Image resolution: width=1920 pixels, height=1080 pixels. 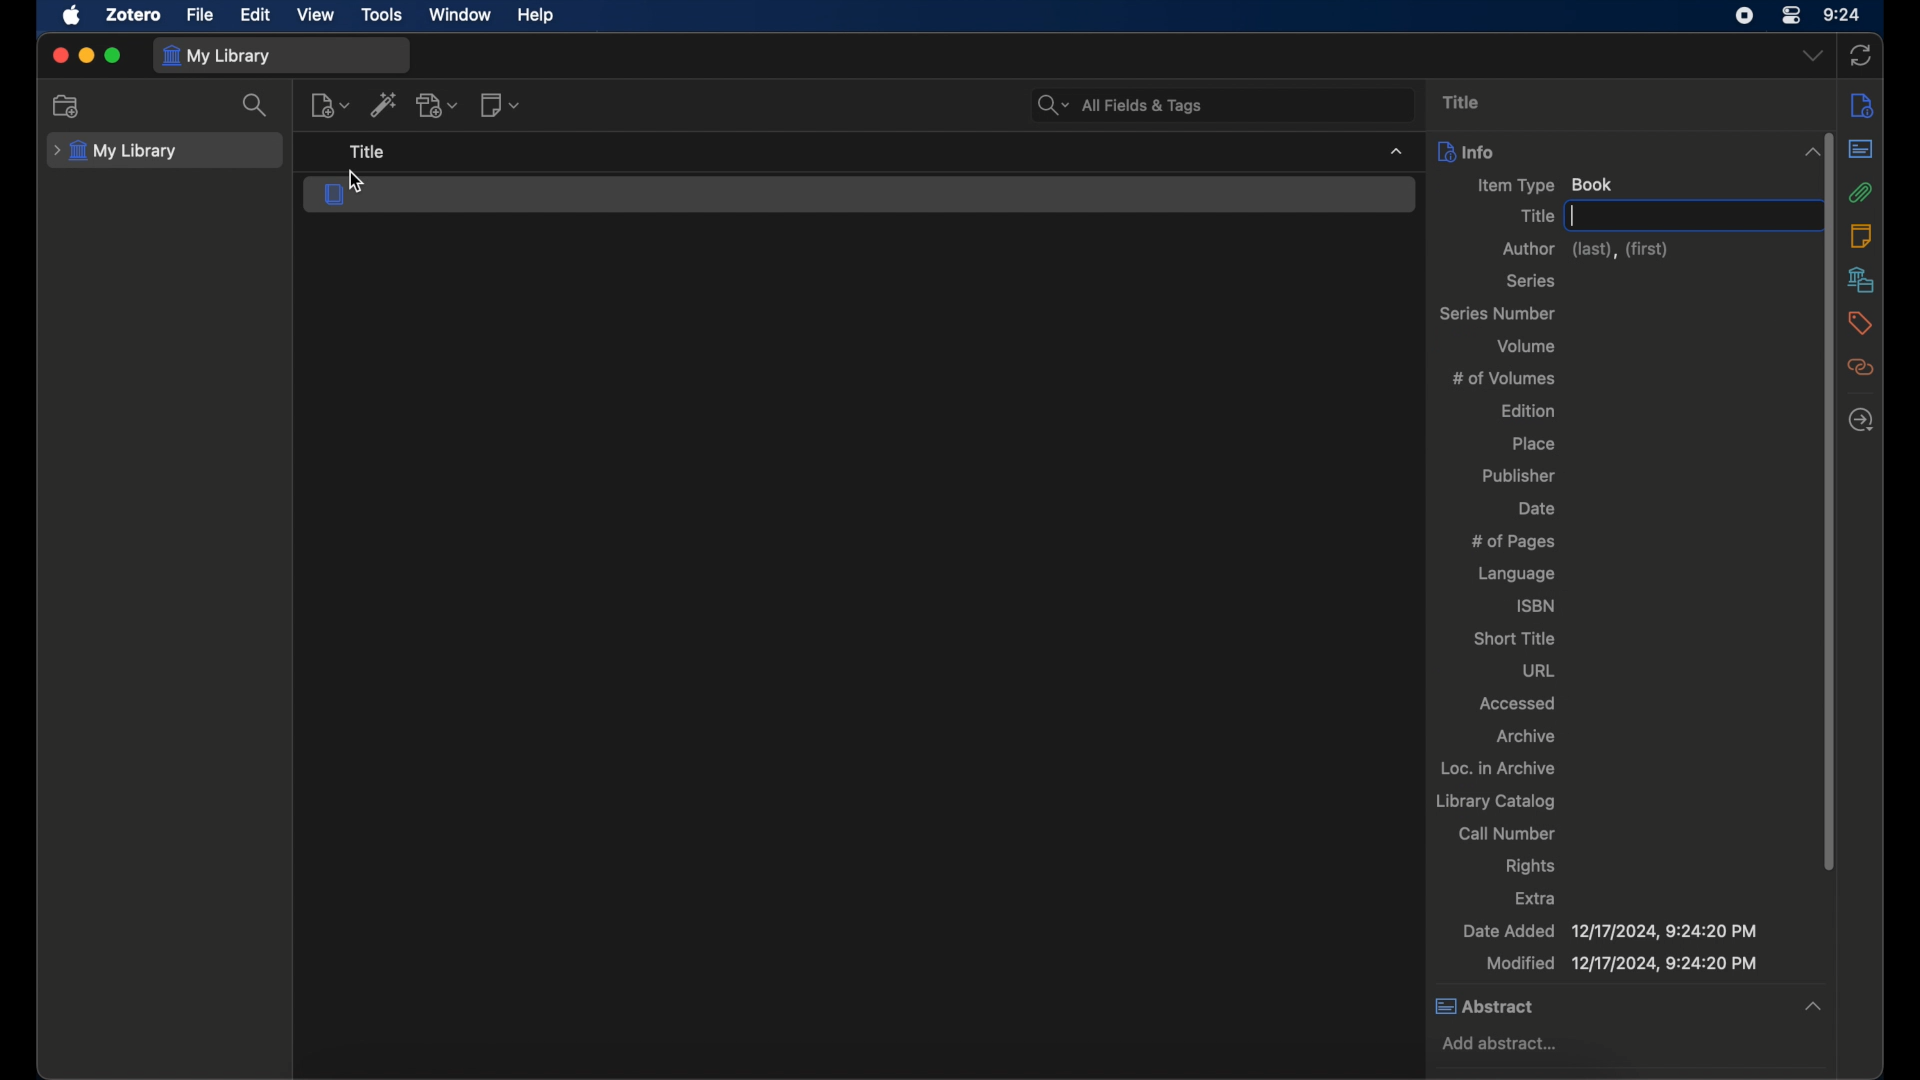 What do you see at coordinates (1830, 501) in the screenshot?
I see `scroll box` at bounding box center [1830, 501].